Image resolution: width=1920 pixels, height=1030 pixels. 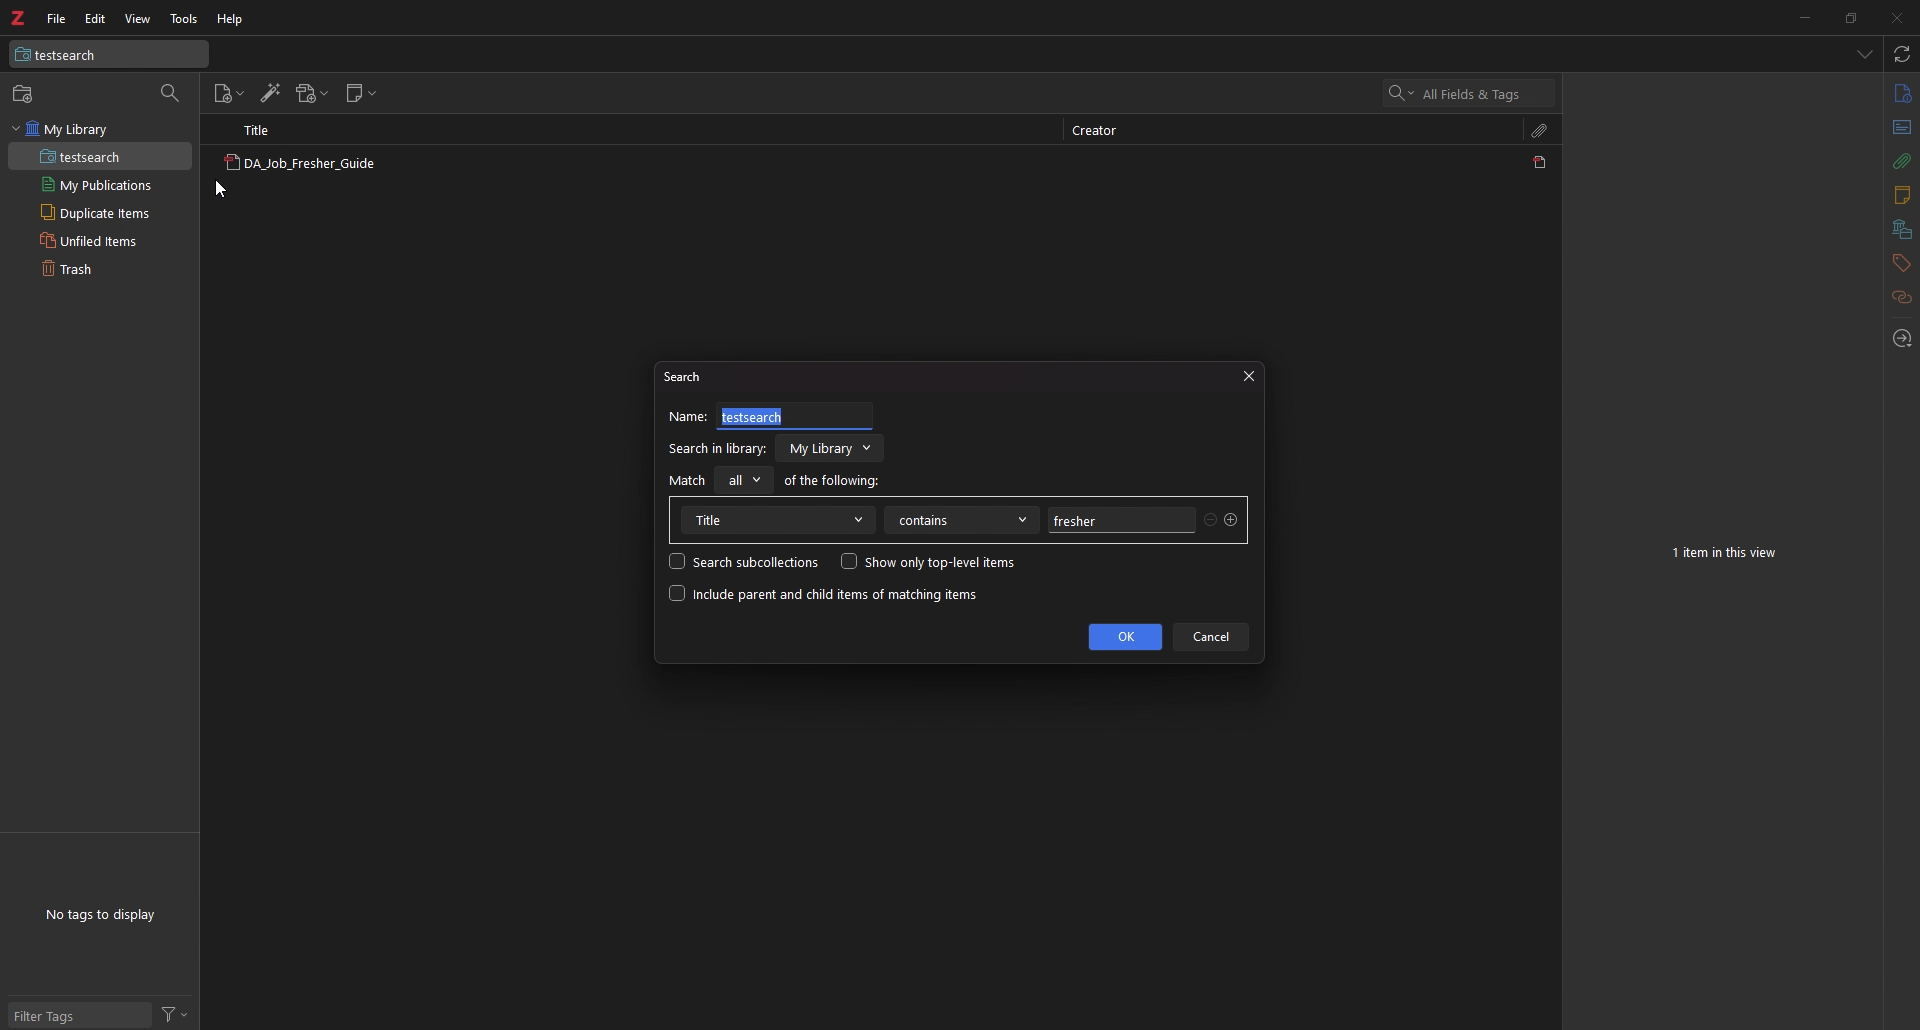 I want to click on 1 item in this view, so click(x=1727, y=553).